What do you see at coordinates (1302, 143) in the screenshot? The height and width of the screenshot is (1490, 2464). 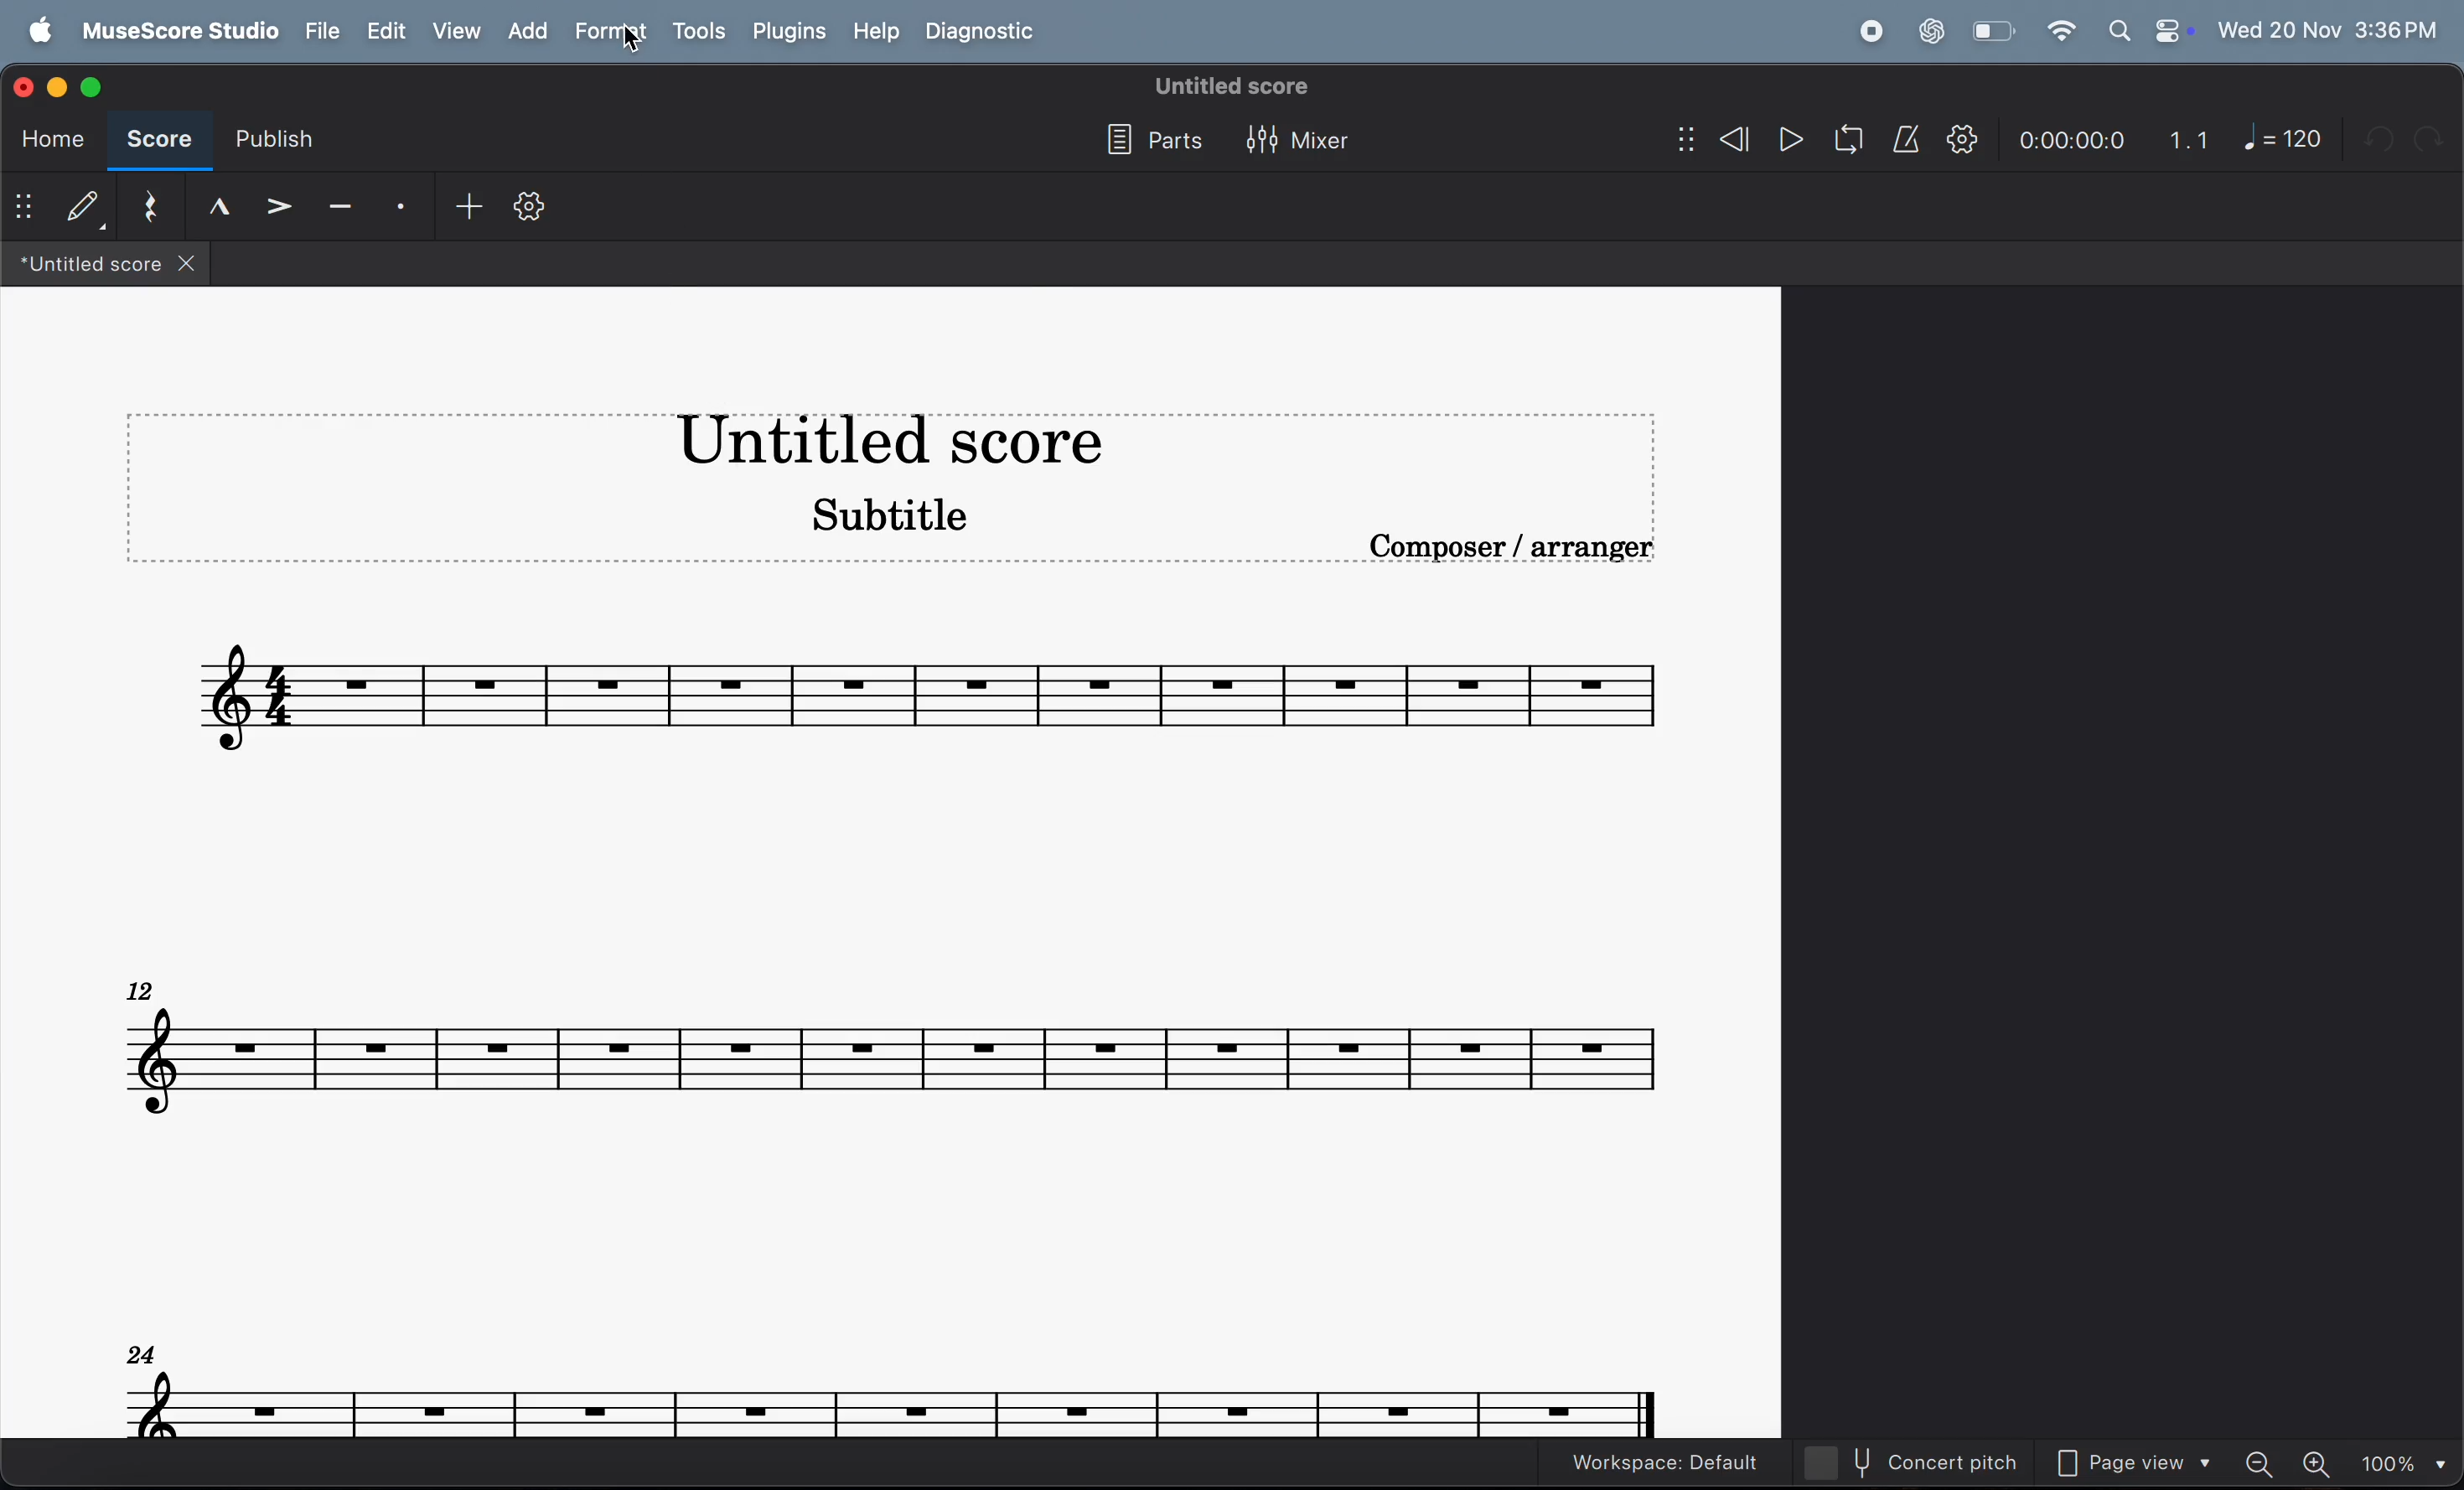 I see `mixer` at bounding box center [1302, 143].